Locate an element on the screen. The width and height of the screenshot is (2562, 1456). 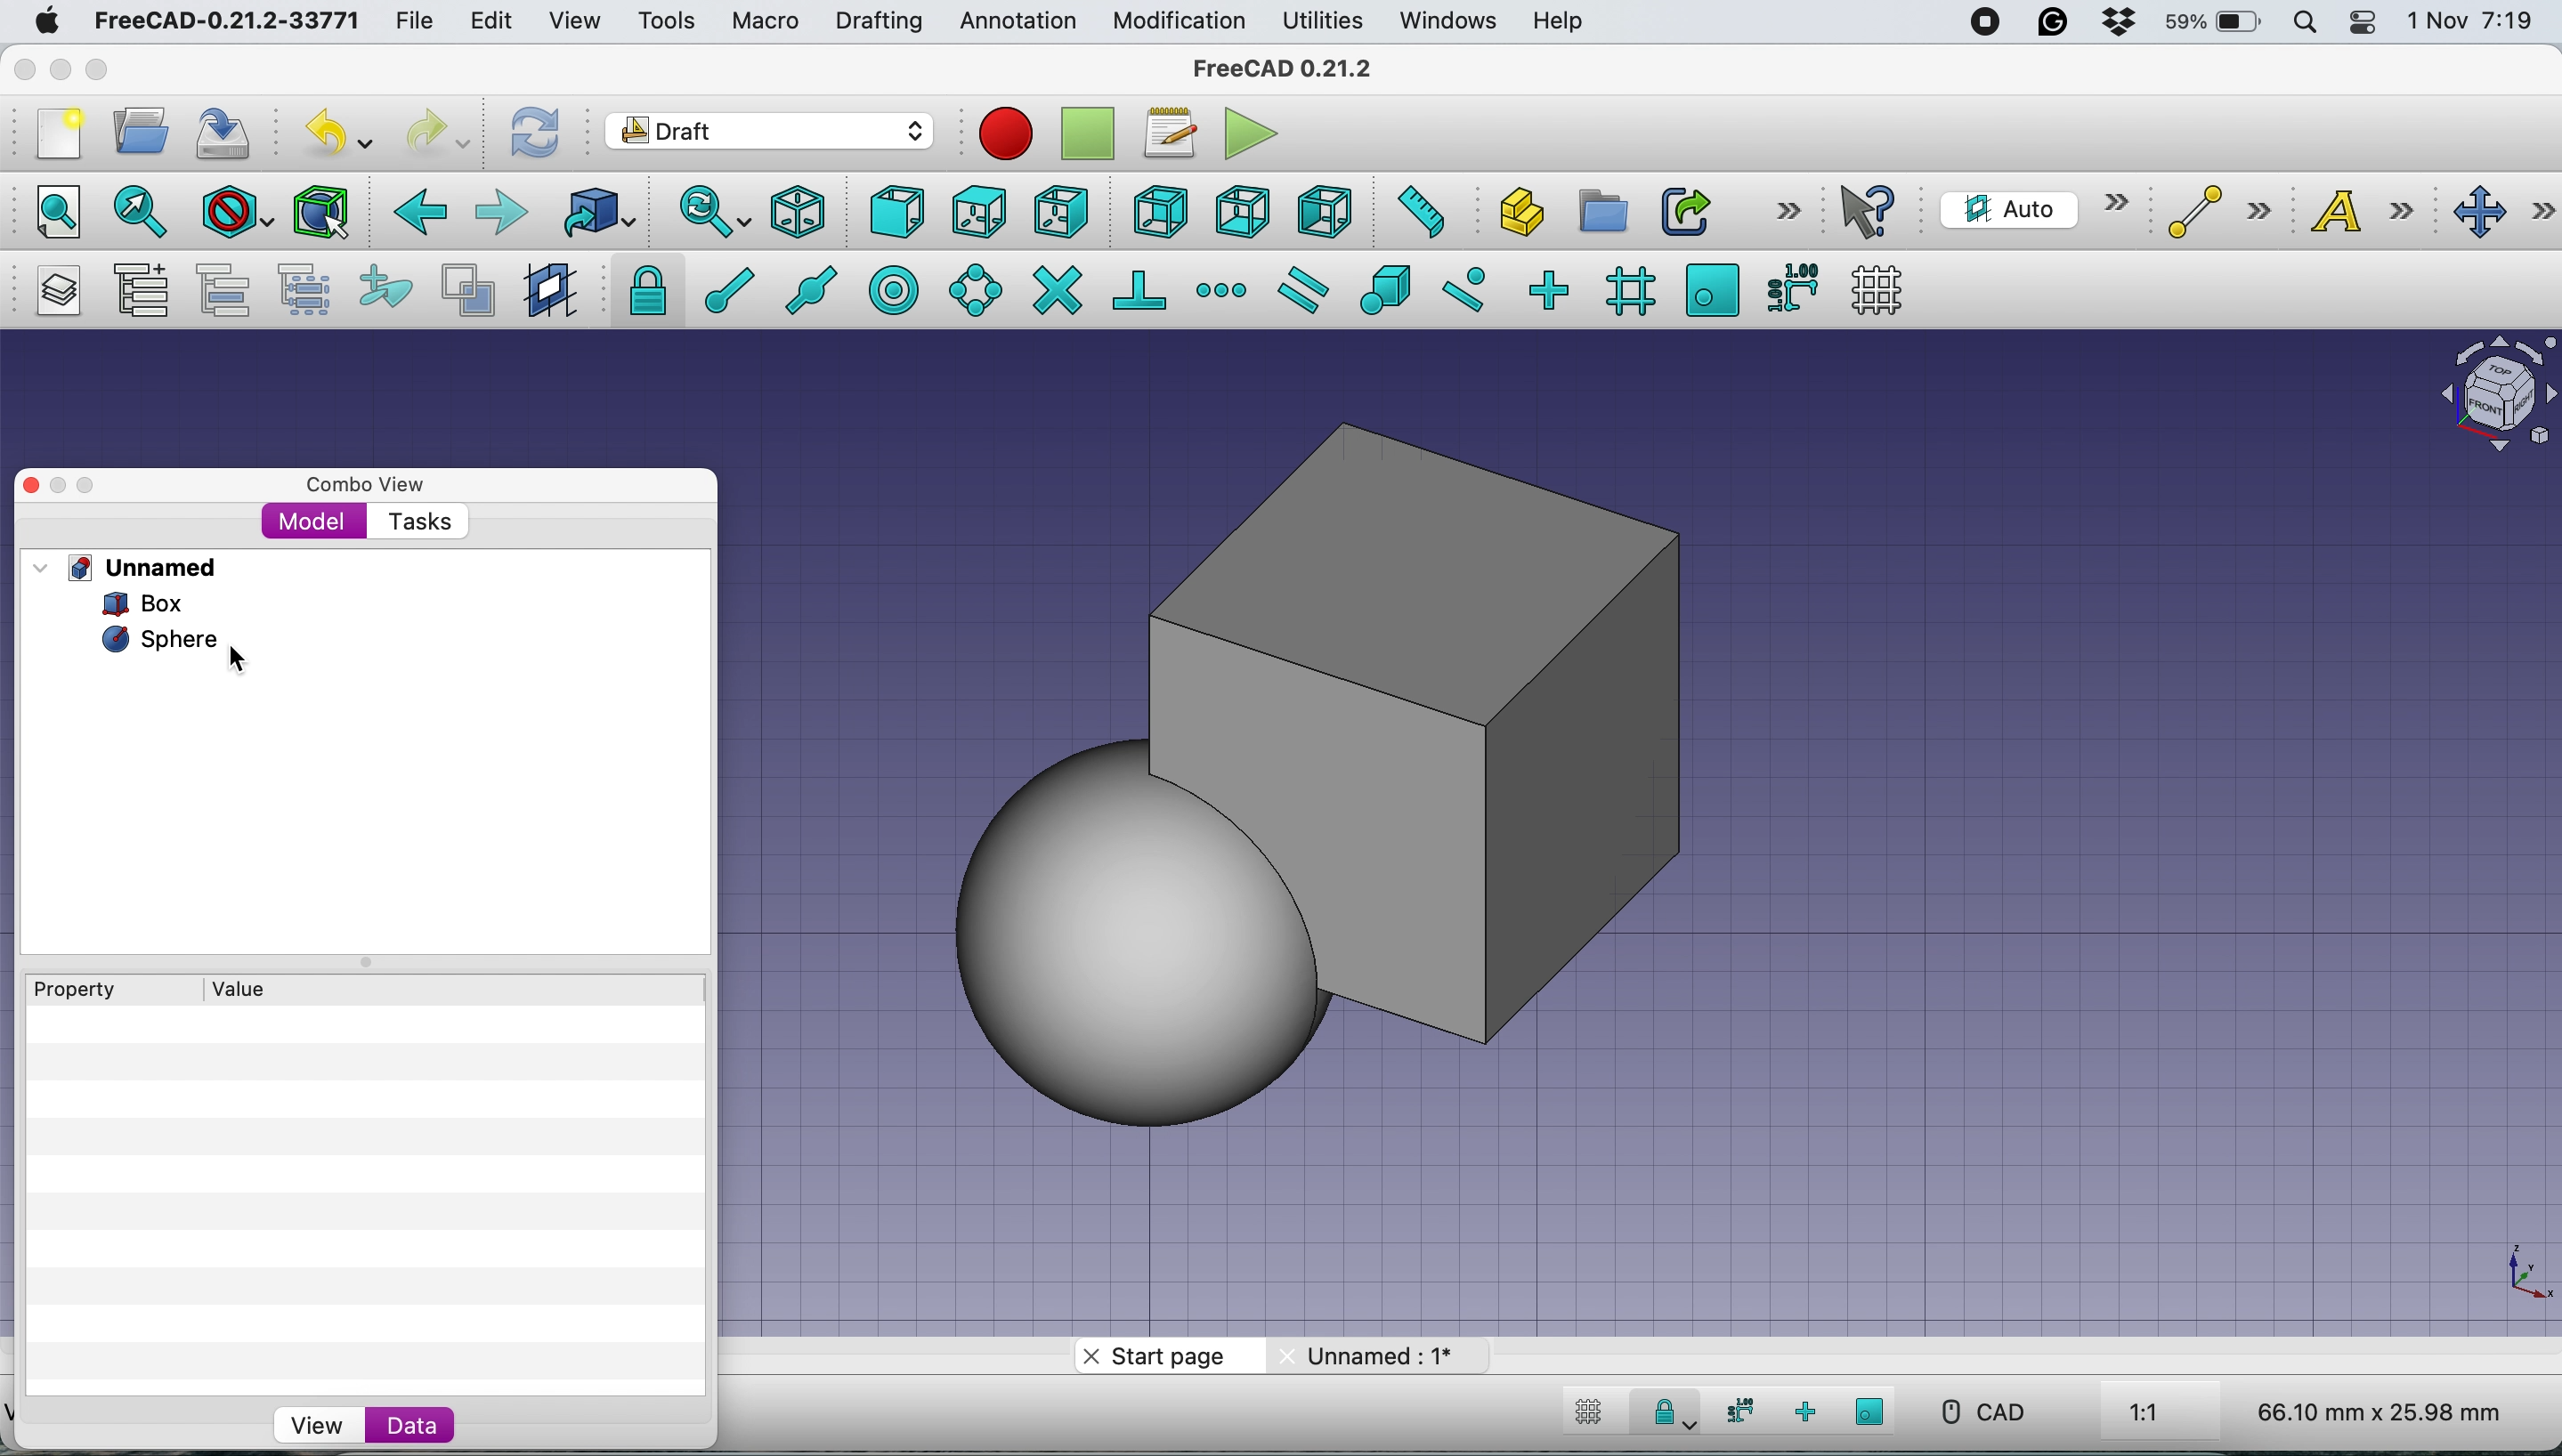
dimensions is located at coordinates (2374, 1411).